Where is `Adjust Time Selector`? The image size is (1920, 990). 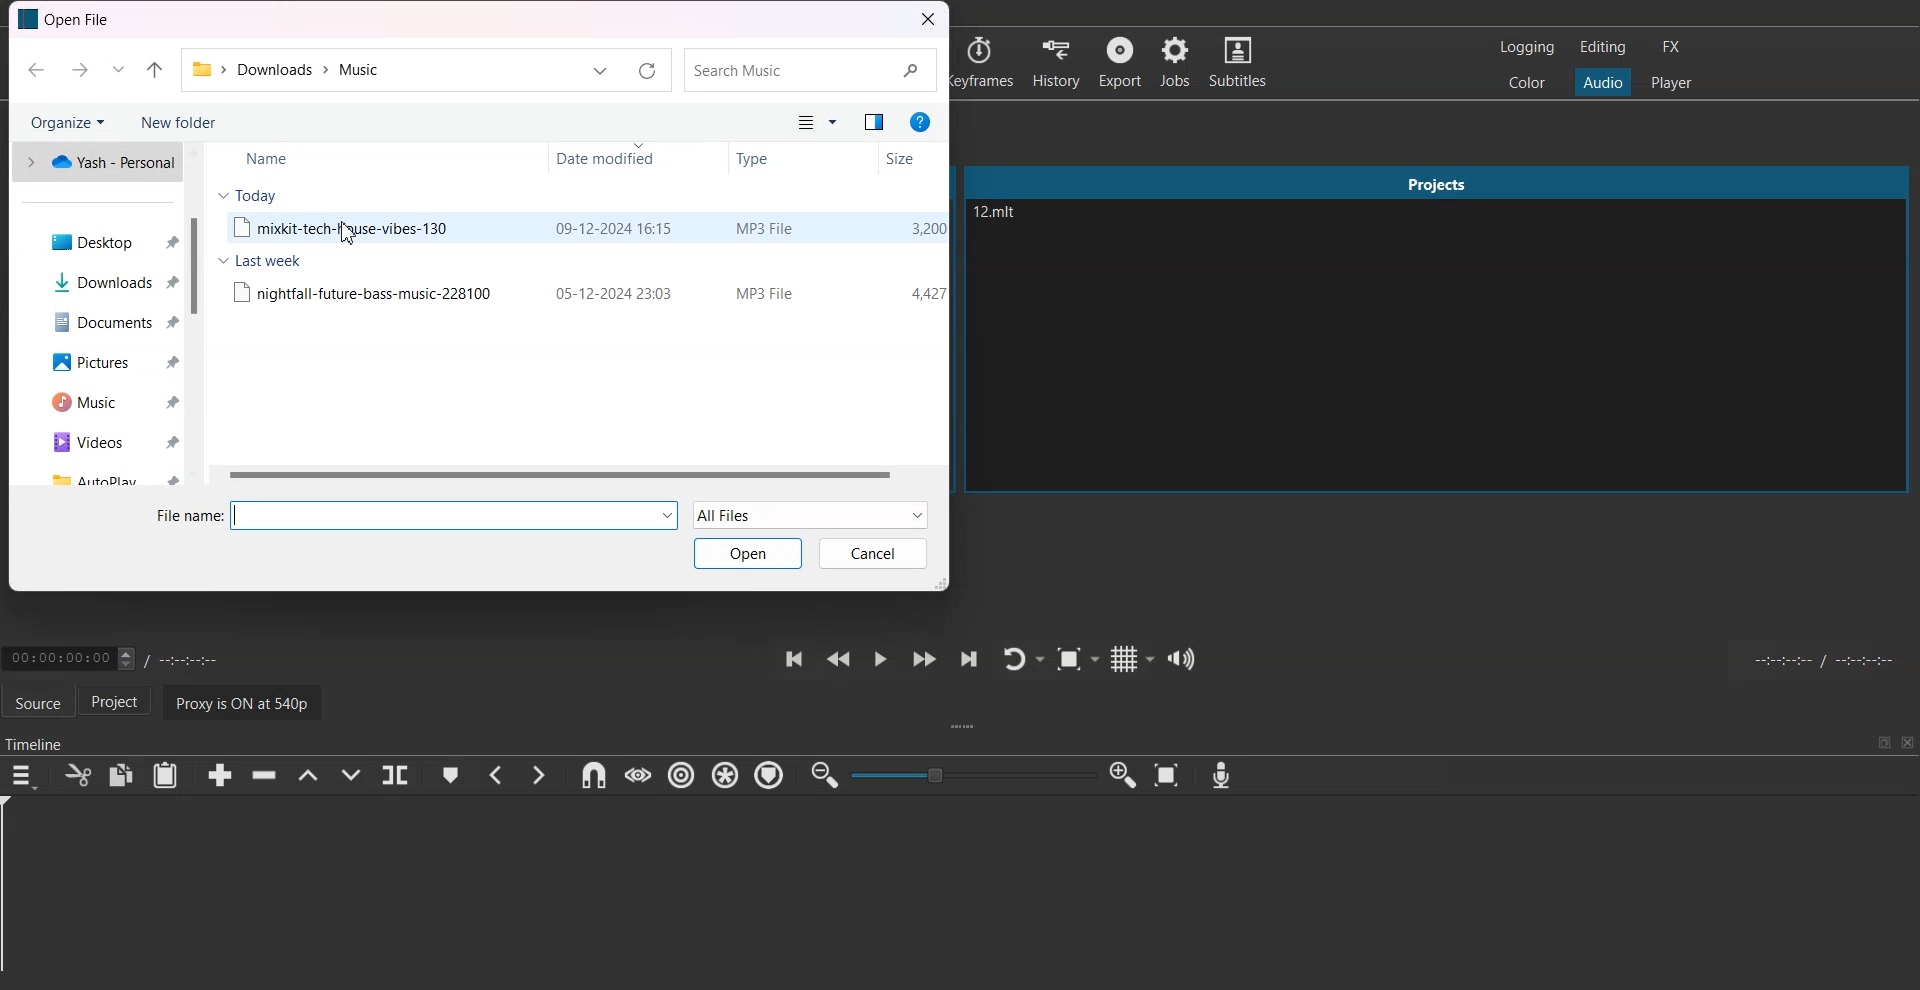
Adjust Time Selector is located at coordinates (118, 656).